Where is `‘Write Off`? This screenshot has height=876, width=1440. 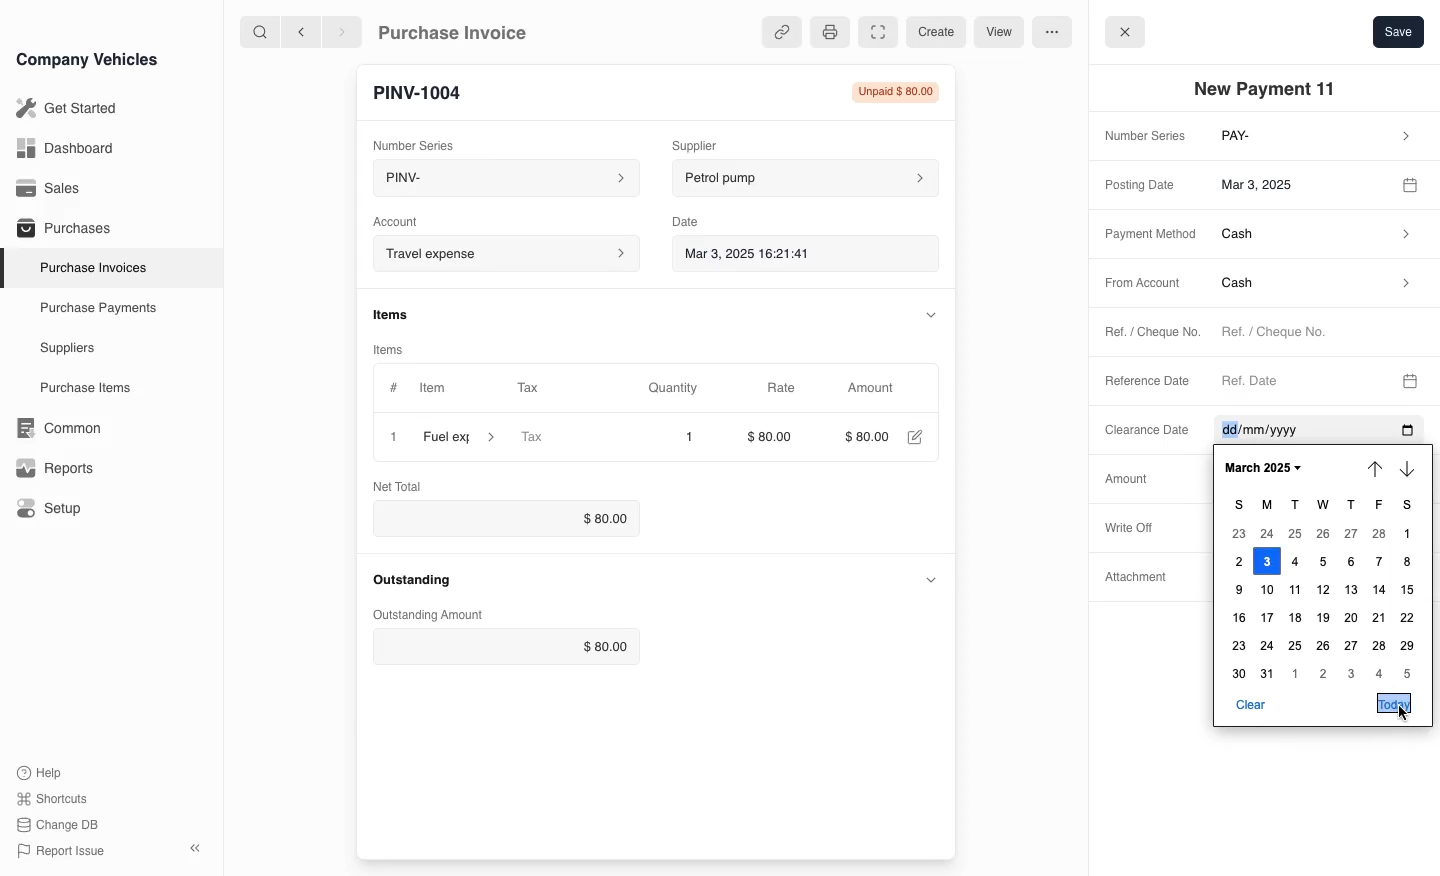 ‘Write Off is located at coordinates (1136, 526).